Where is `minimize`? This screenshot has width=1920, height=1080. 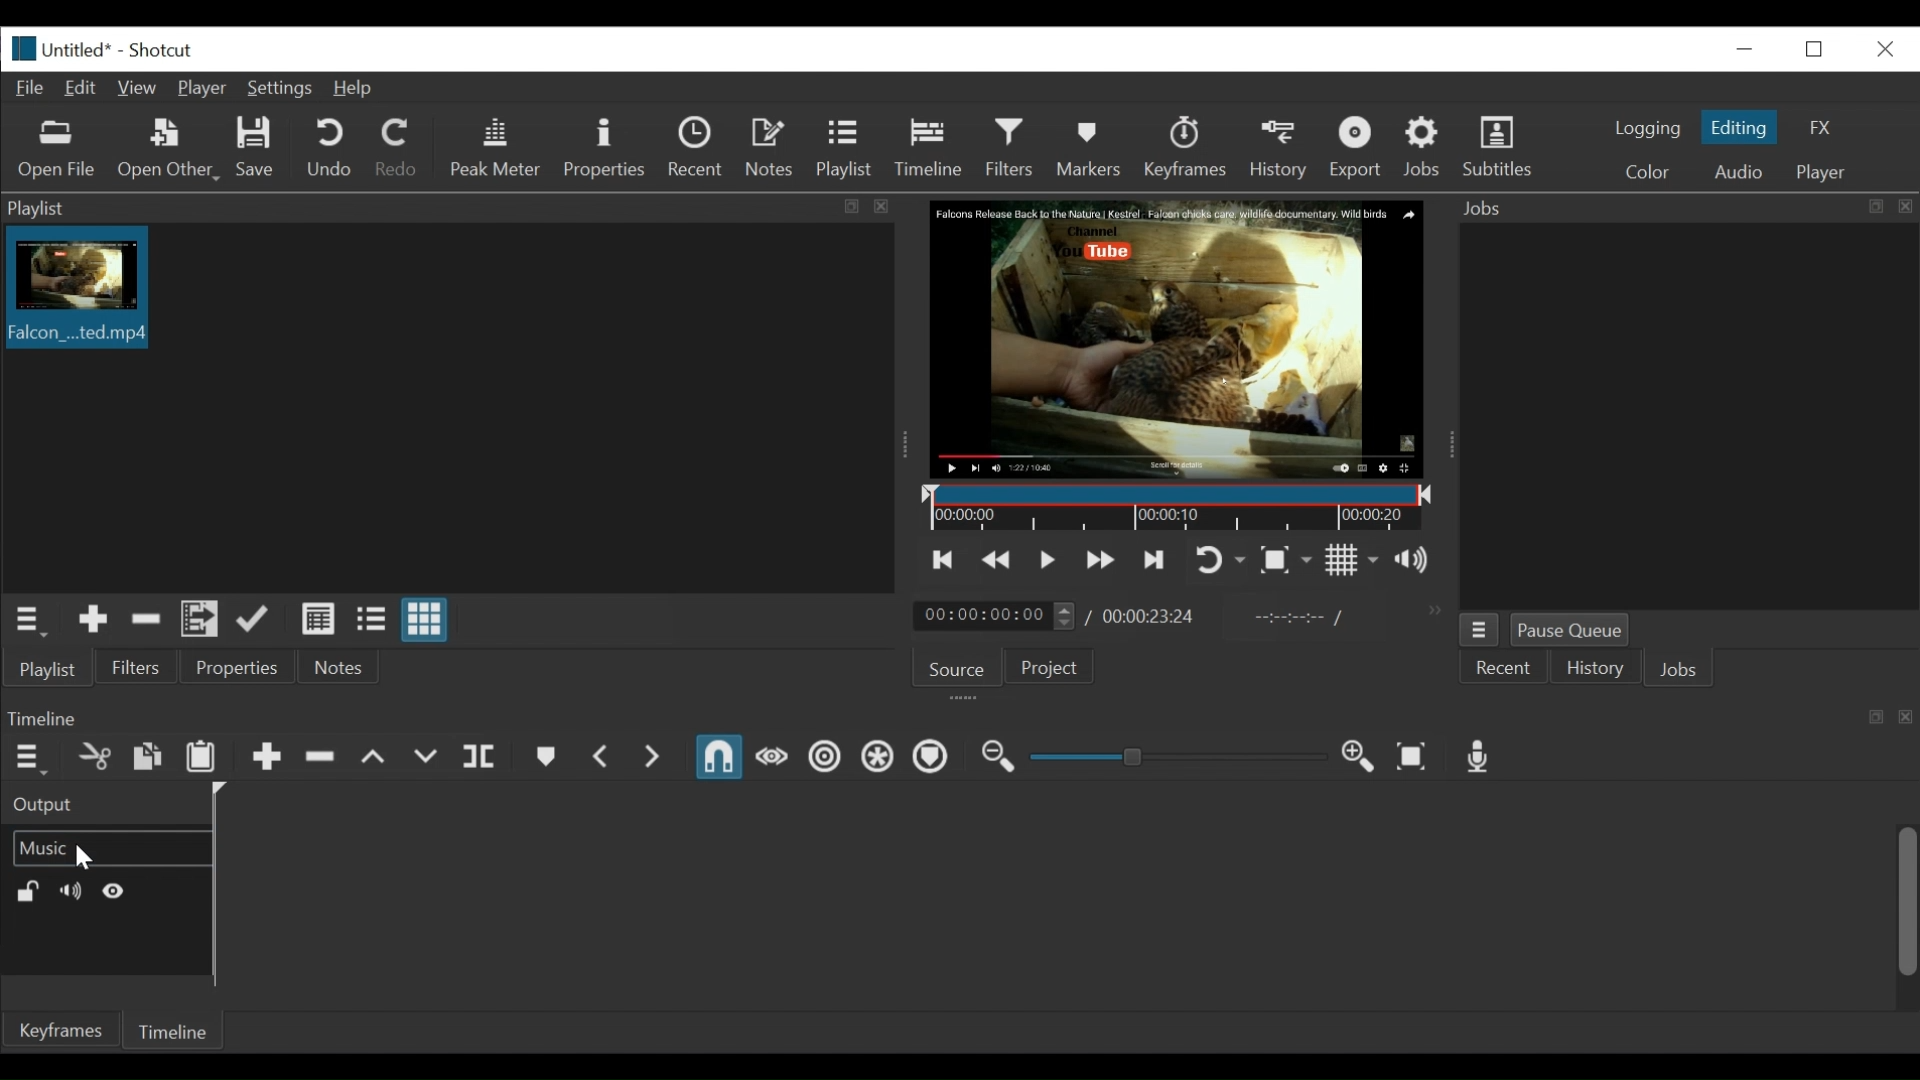
minimize is located at coordinates (1745, 49).